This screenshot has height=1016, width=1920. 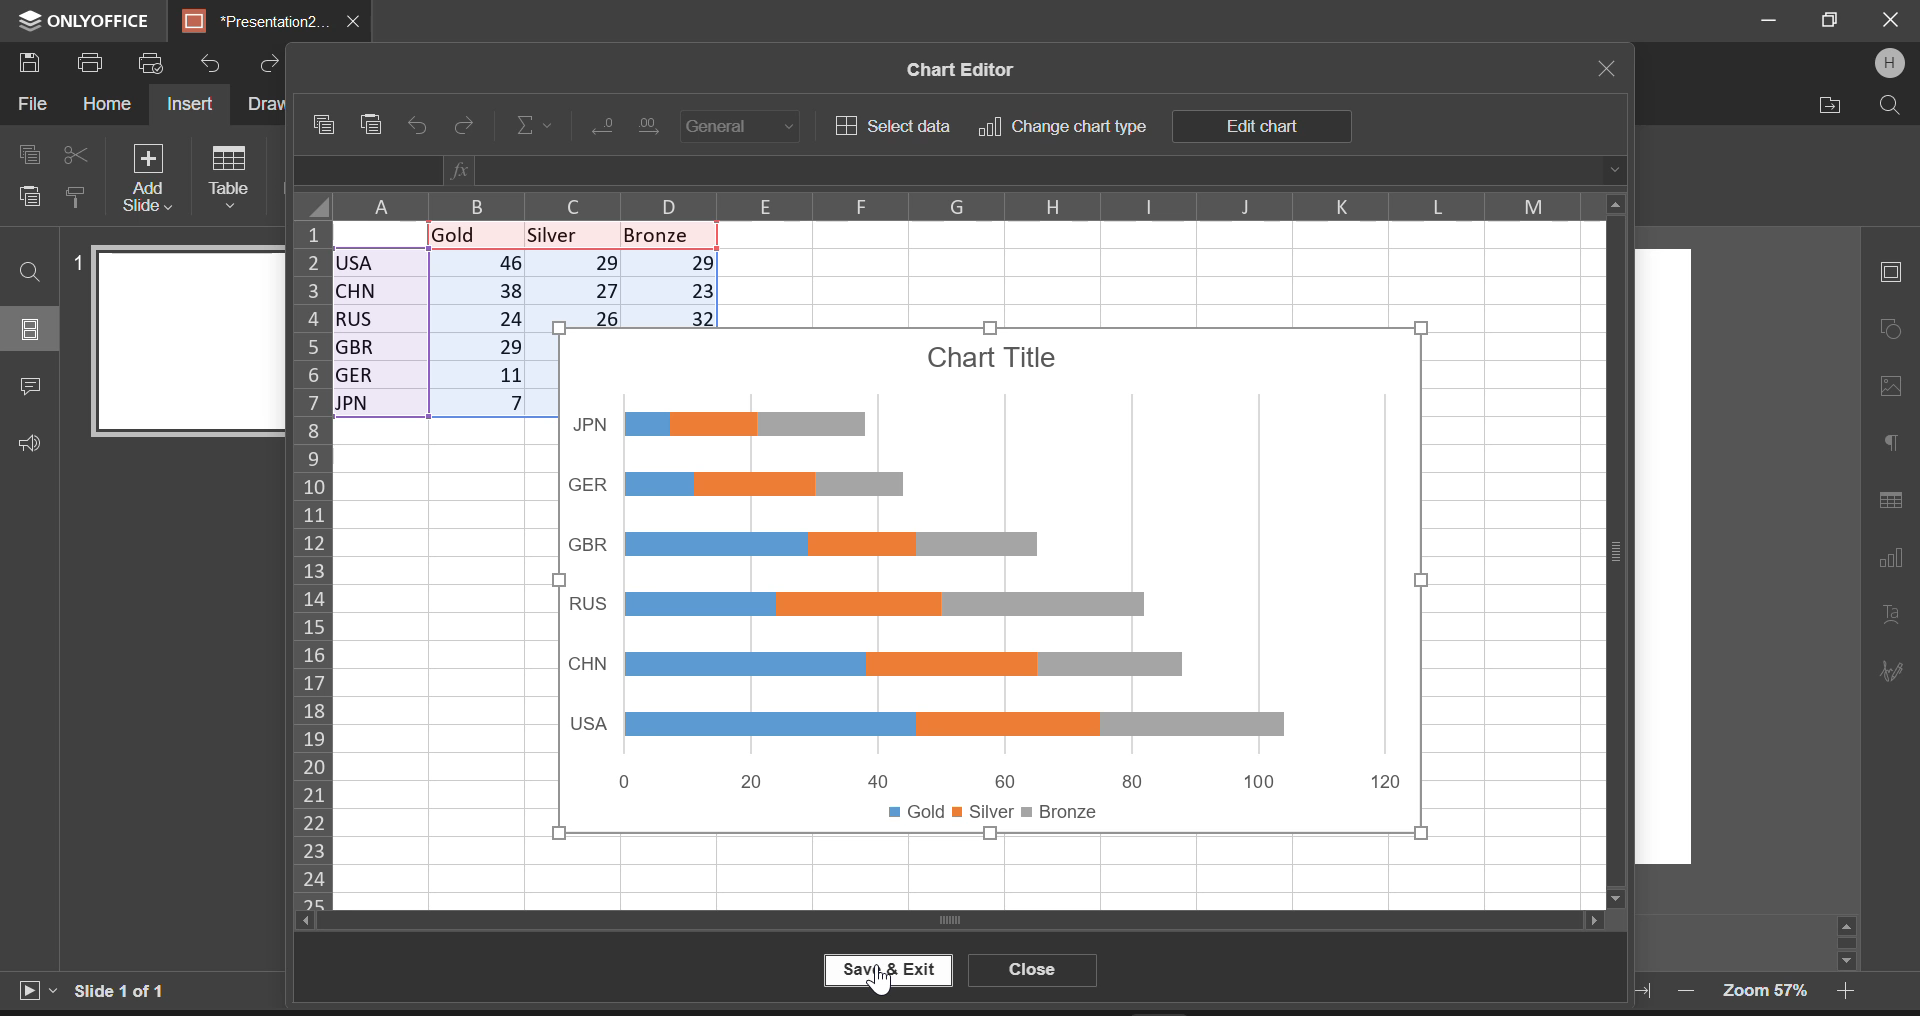 What do you see at coordinates (1607, 71) in the screenshot?
I see `Close` at bounding box center [1607, 71].